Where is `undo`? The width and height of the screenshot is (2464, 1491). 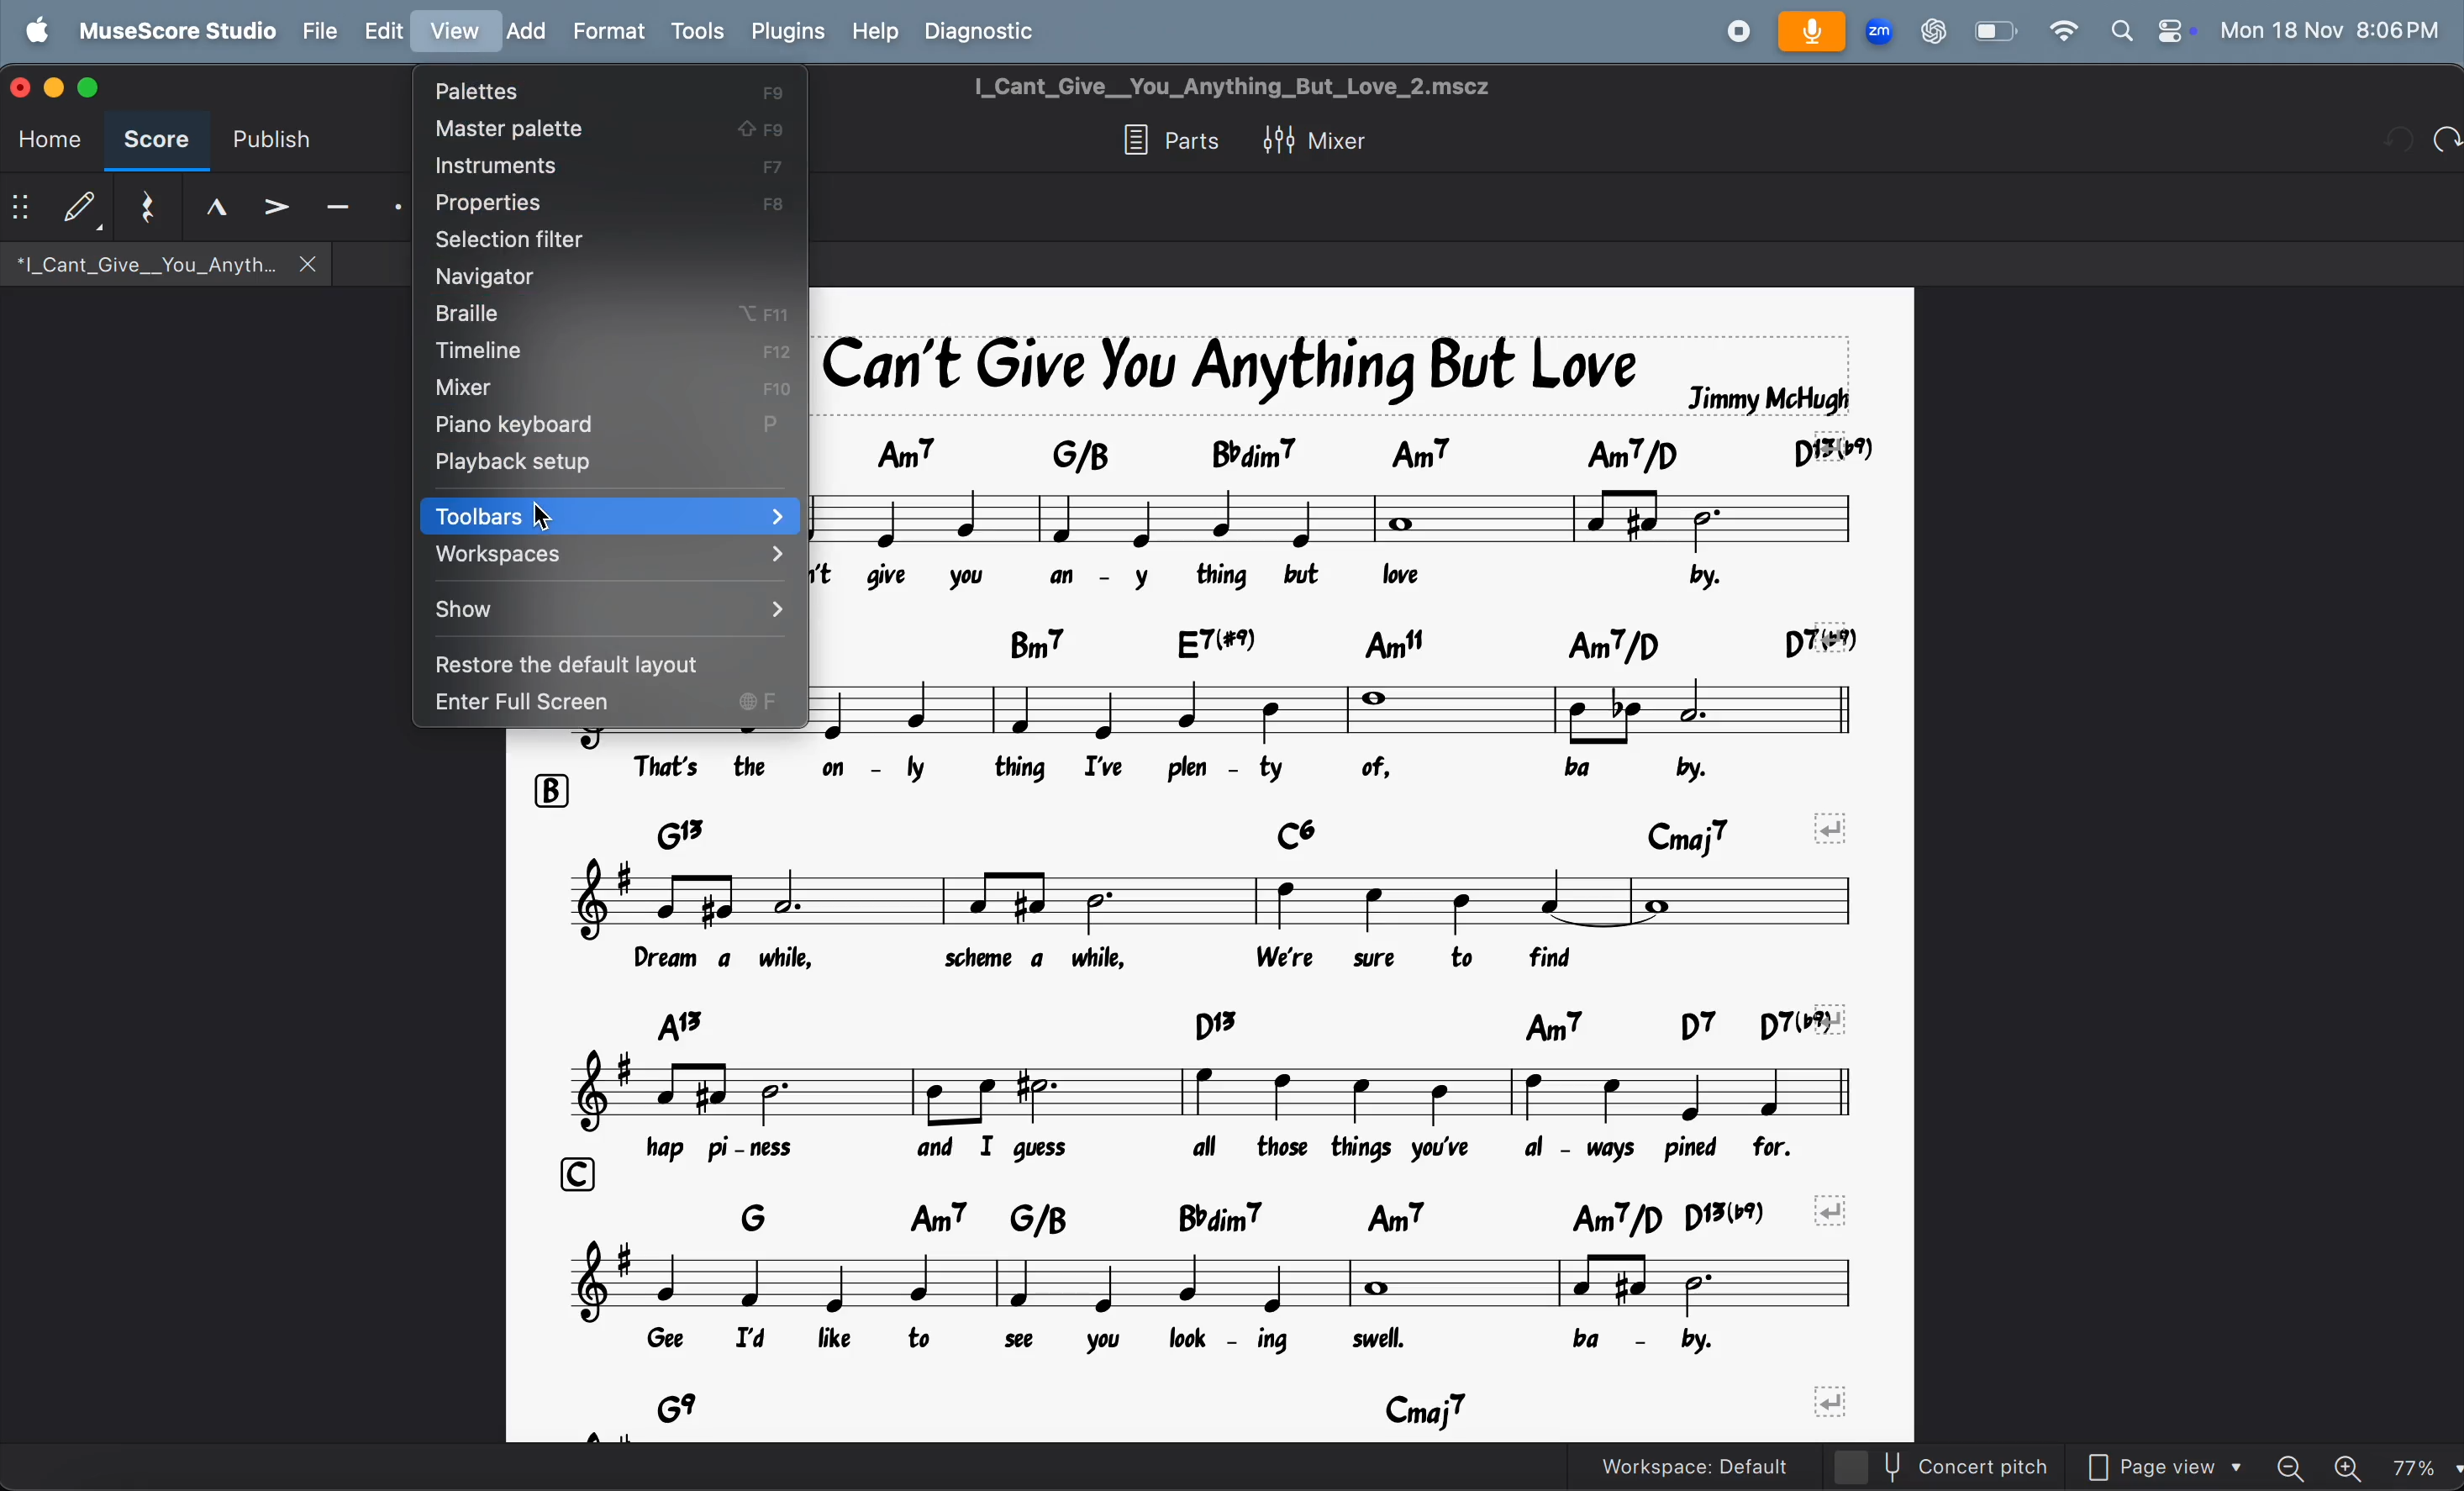
undo is located at coordinates (2446, 143).